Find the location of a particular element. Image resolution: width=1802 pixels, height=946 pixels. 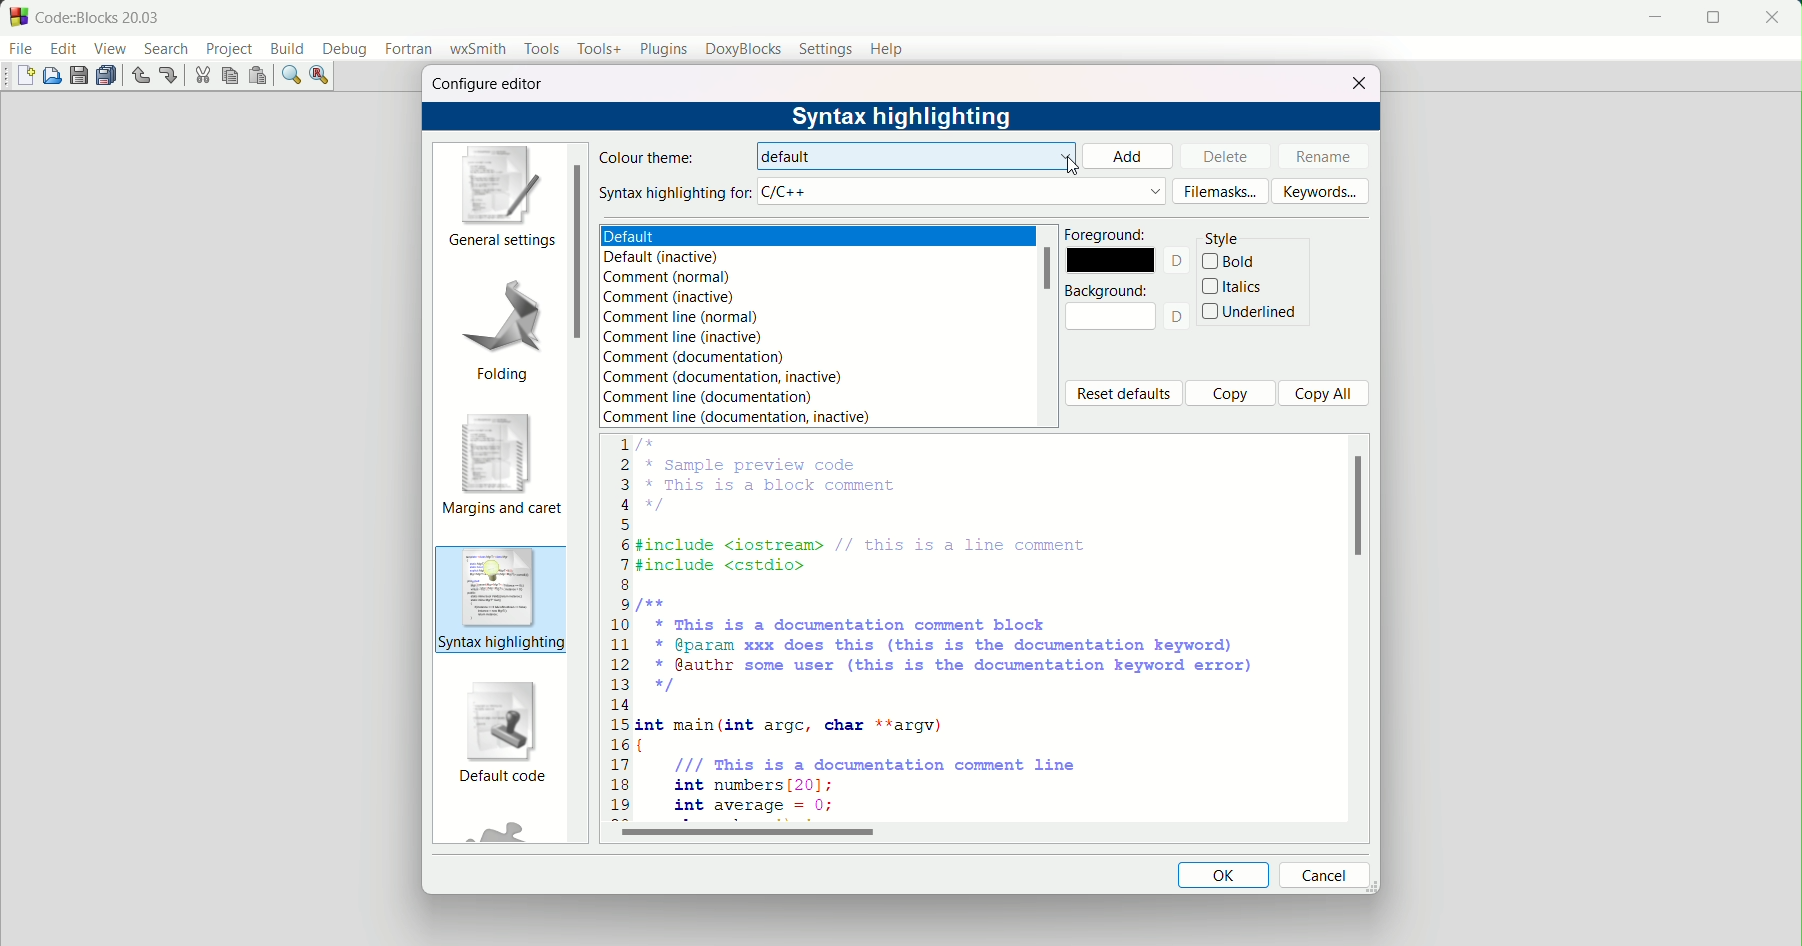

undo is located at coordinates (139, 76).